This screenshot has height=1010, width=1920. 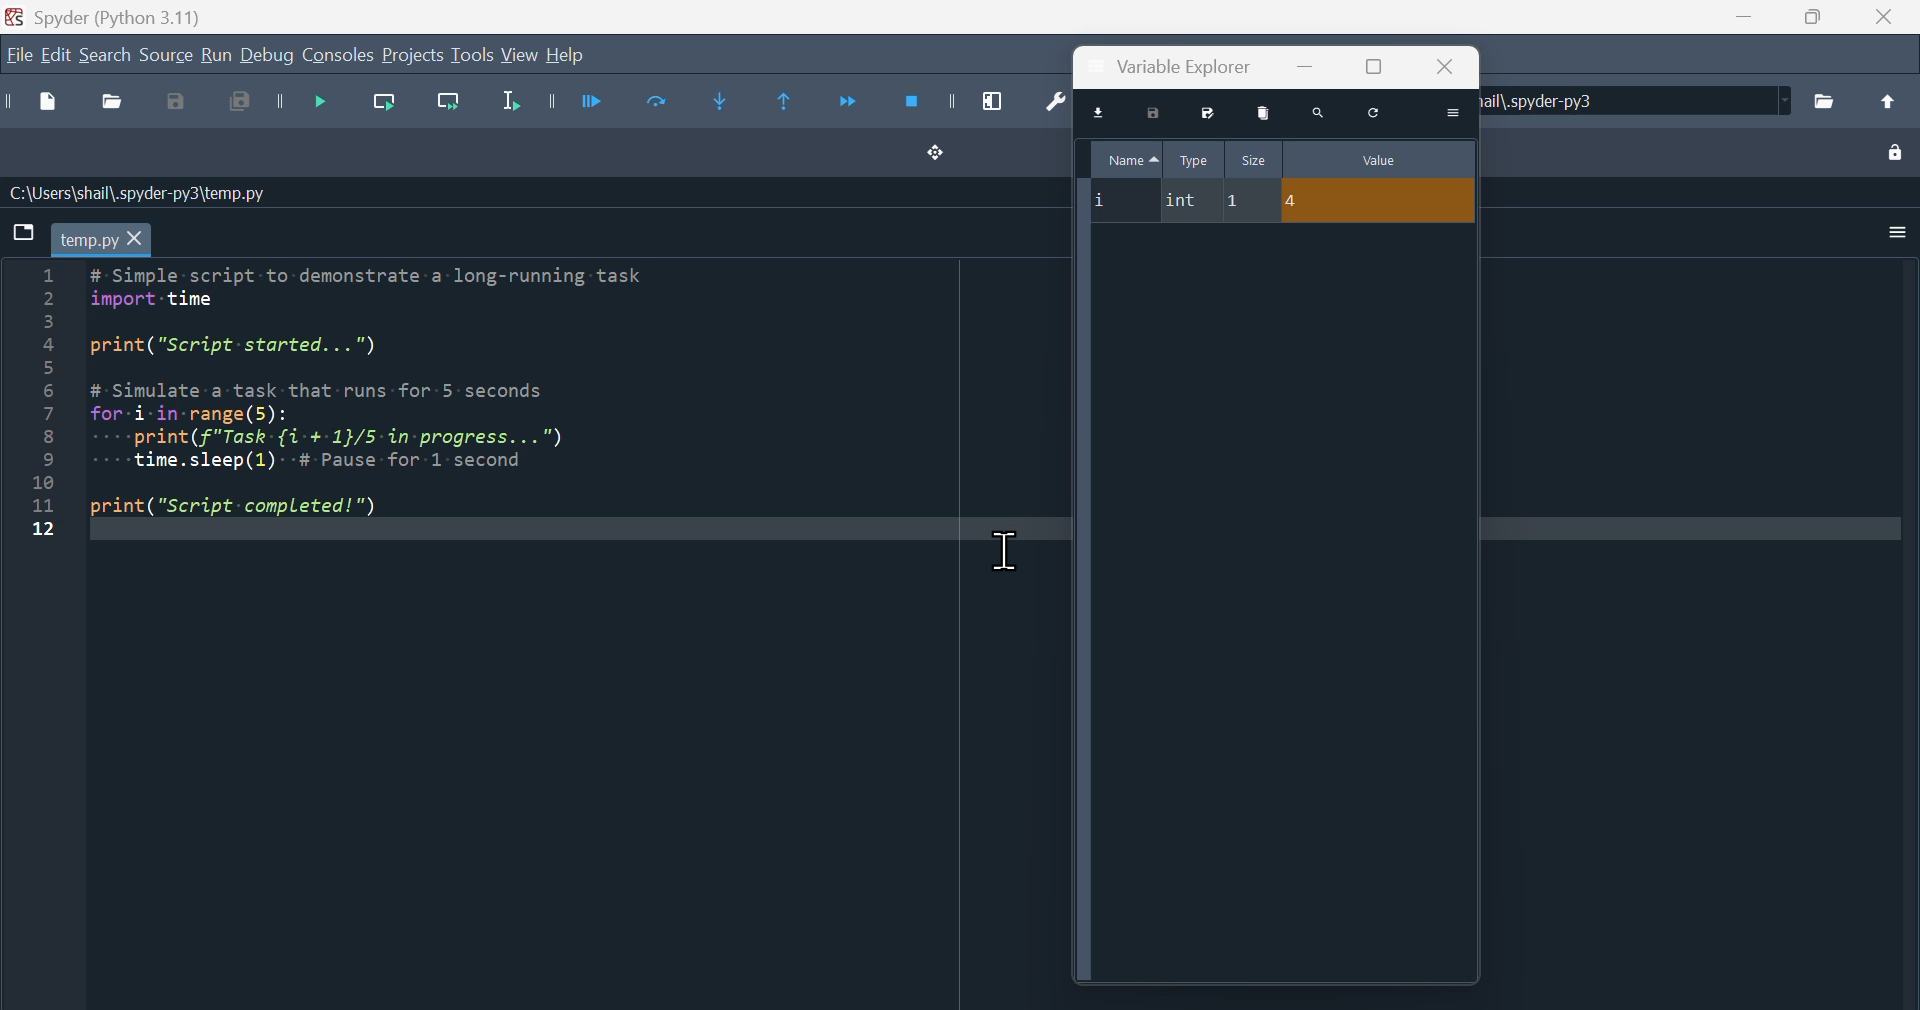 What do you see at coordinates (1742, 17) in the screenshot?
I see `minimise` at bounding box center [1742, 17].